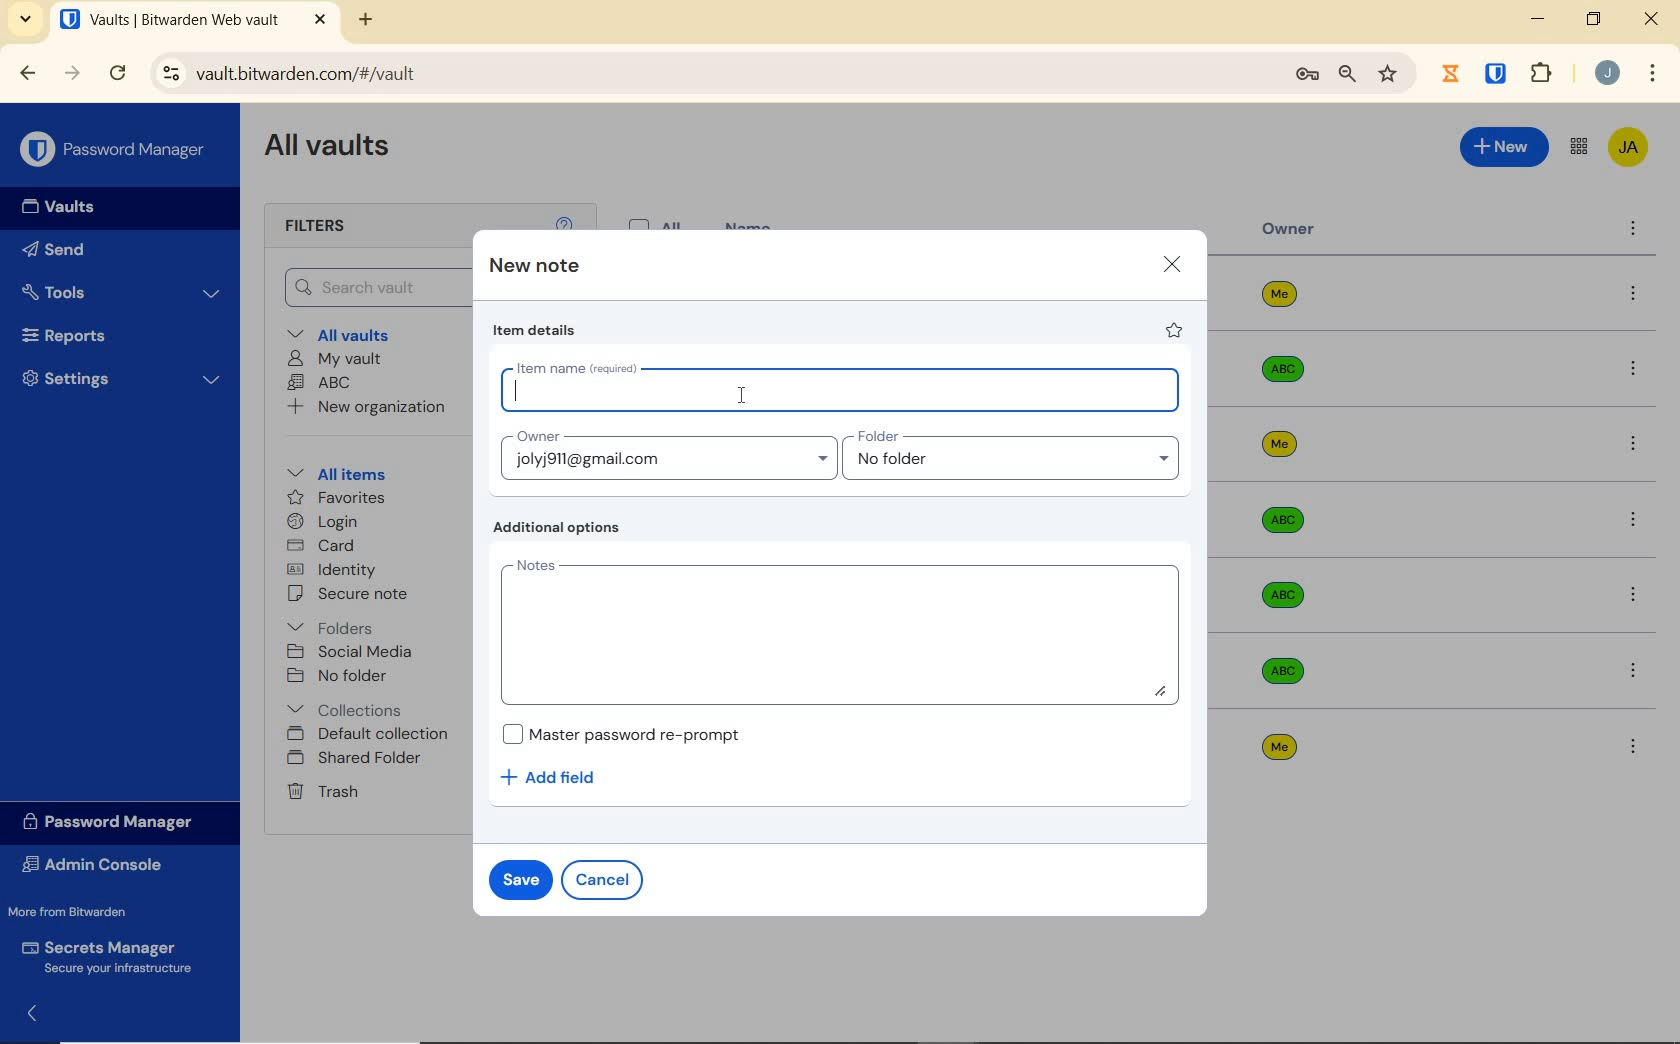  I want to click on item details, so click(535, 333).